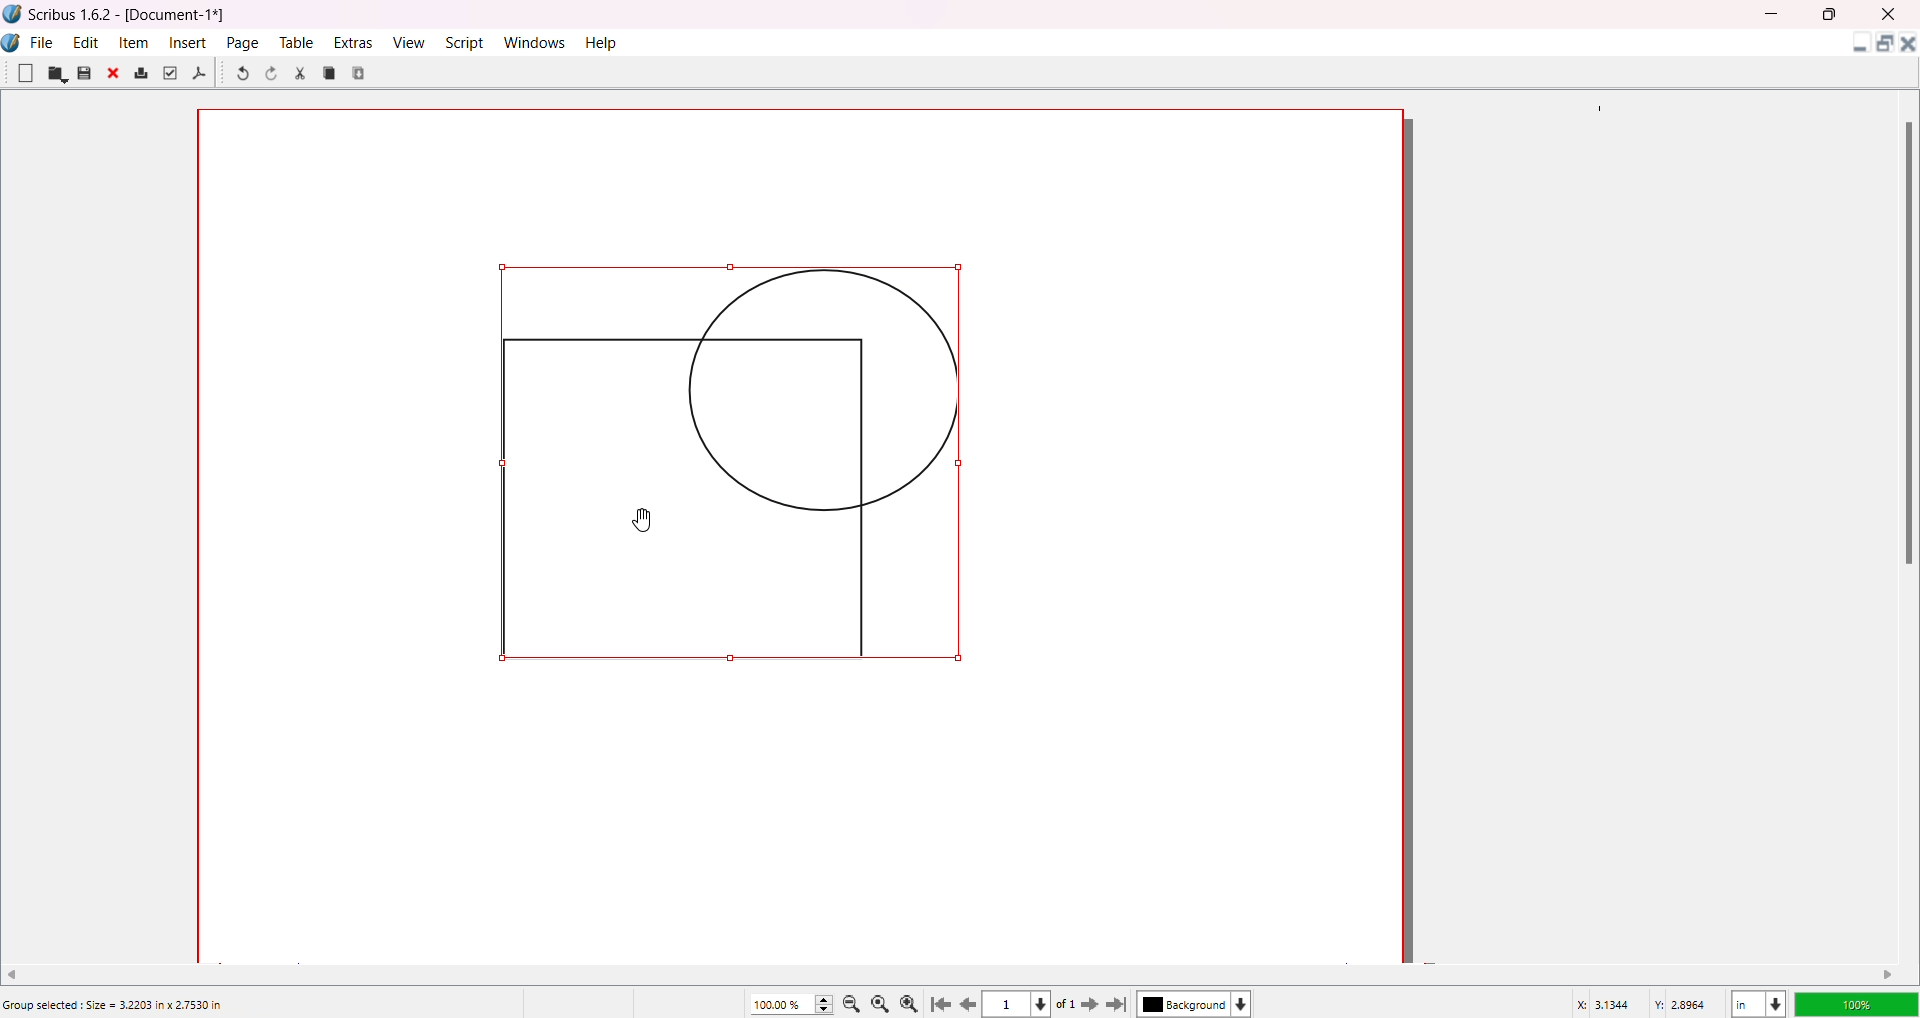 Image resolution: width=1920 pixels, height=1018 pixels. What do you see at coordinates (603, 42) in the screenshot?
I see `Help` at bounding box center [603, 42].